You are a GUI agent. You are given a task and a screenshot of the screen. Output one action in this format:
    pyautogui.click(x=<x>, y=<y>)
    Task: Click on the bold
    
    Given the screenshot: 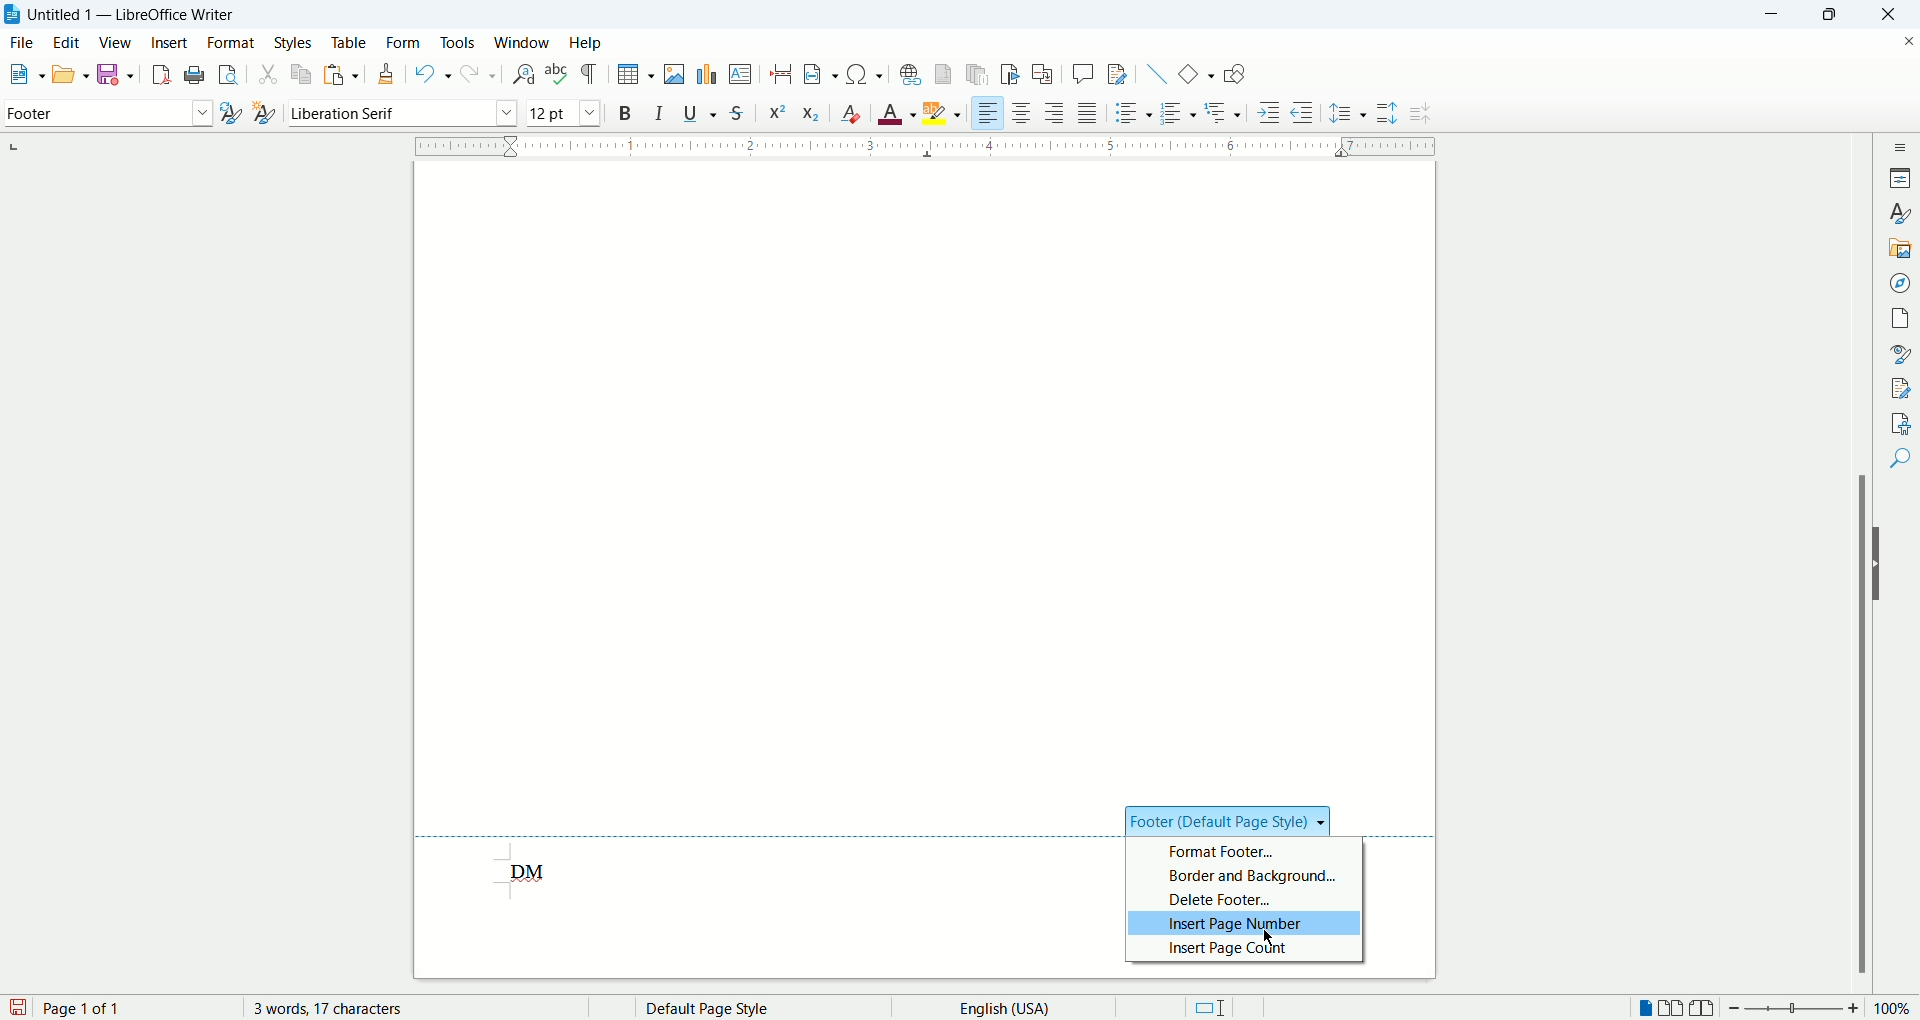 What is the action you would take?
    pyautogui.click(x=625, y=112)
    